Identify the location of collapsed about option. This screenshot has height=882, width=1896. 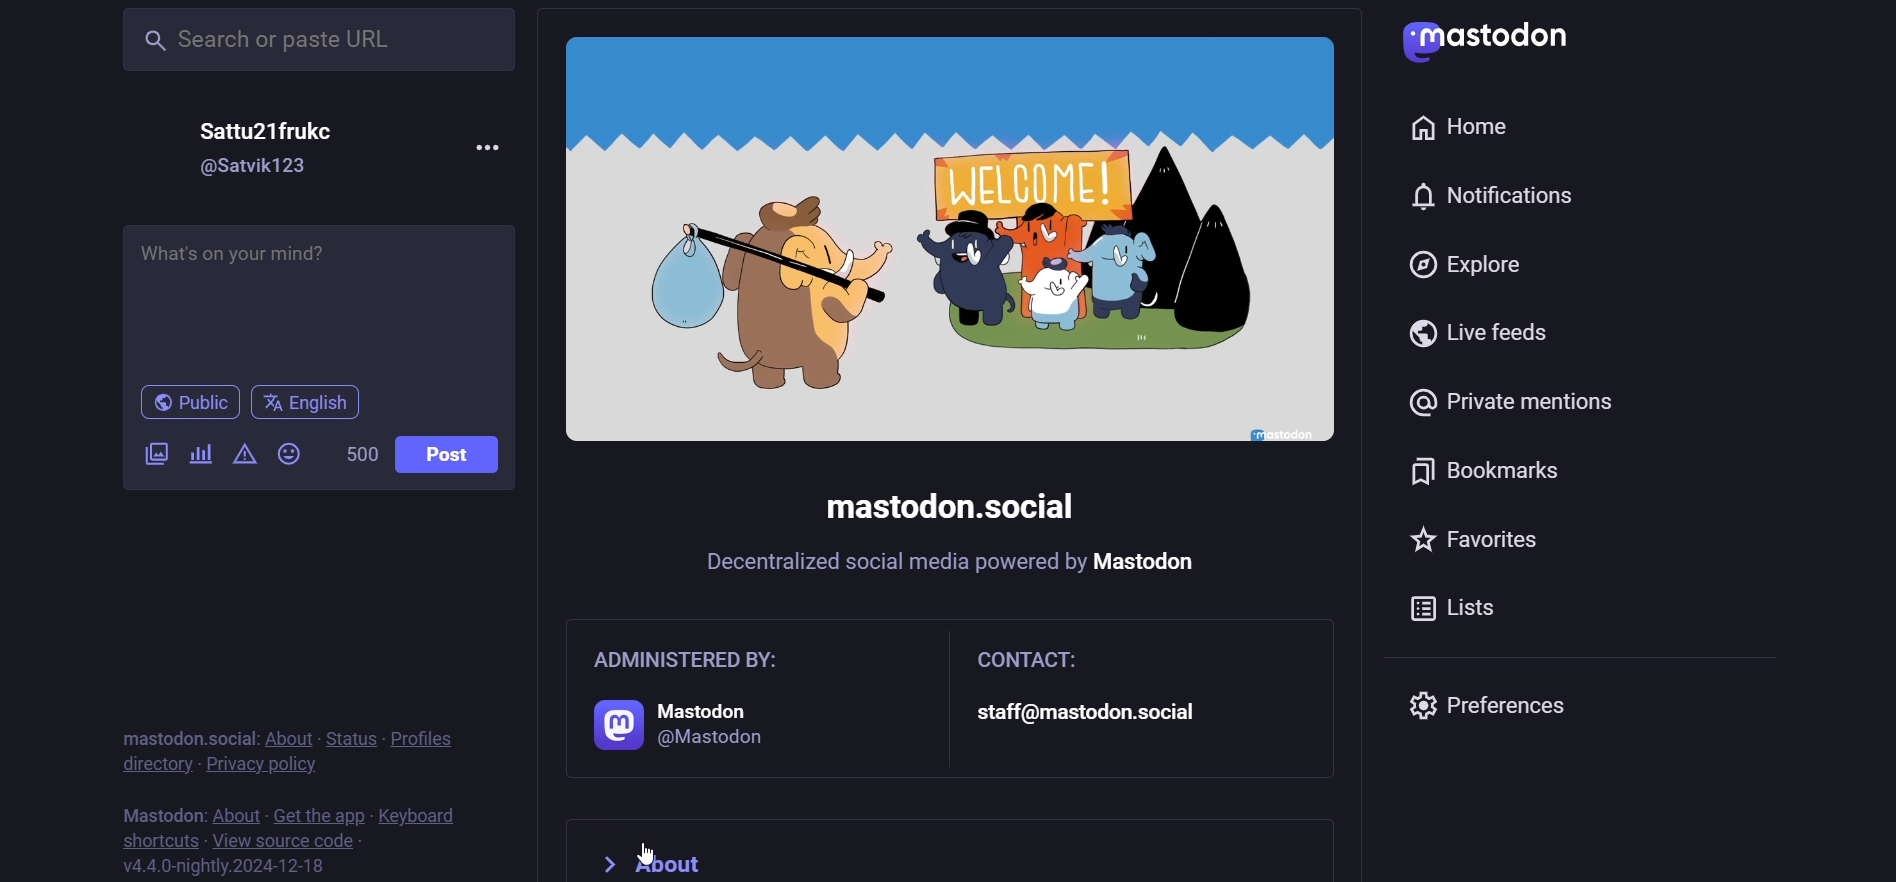
(665, 850).